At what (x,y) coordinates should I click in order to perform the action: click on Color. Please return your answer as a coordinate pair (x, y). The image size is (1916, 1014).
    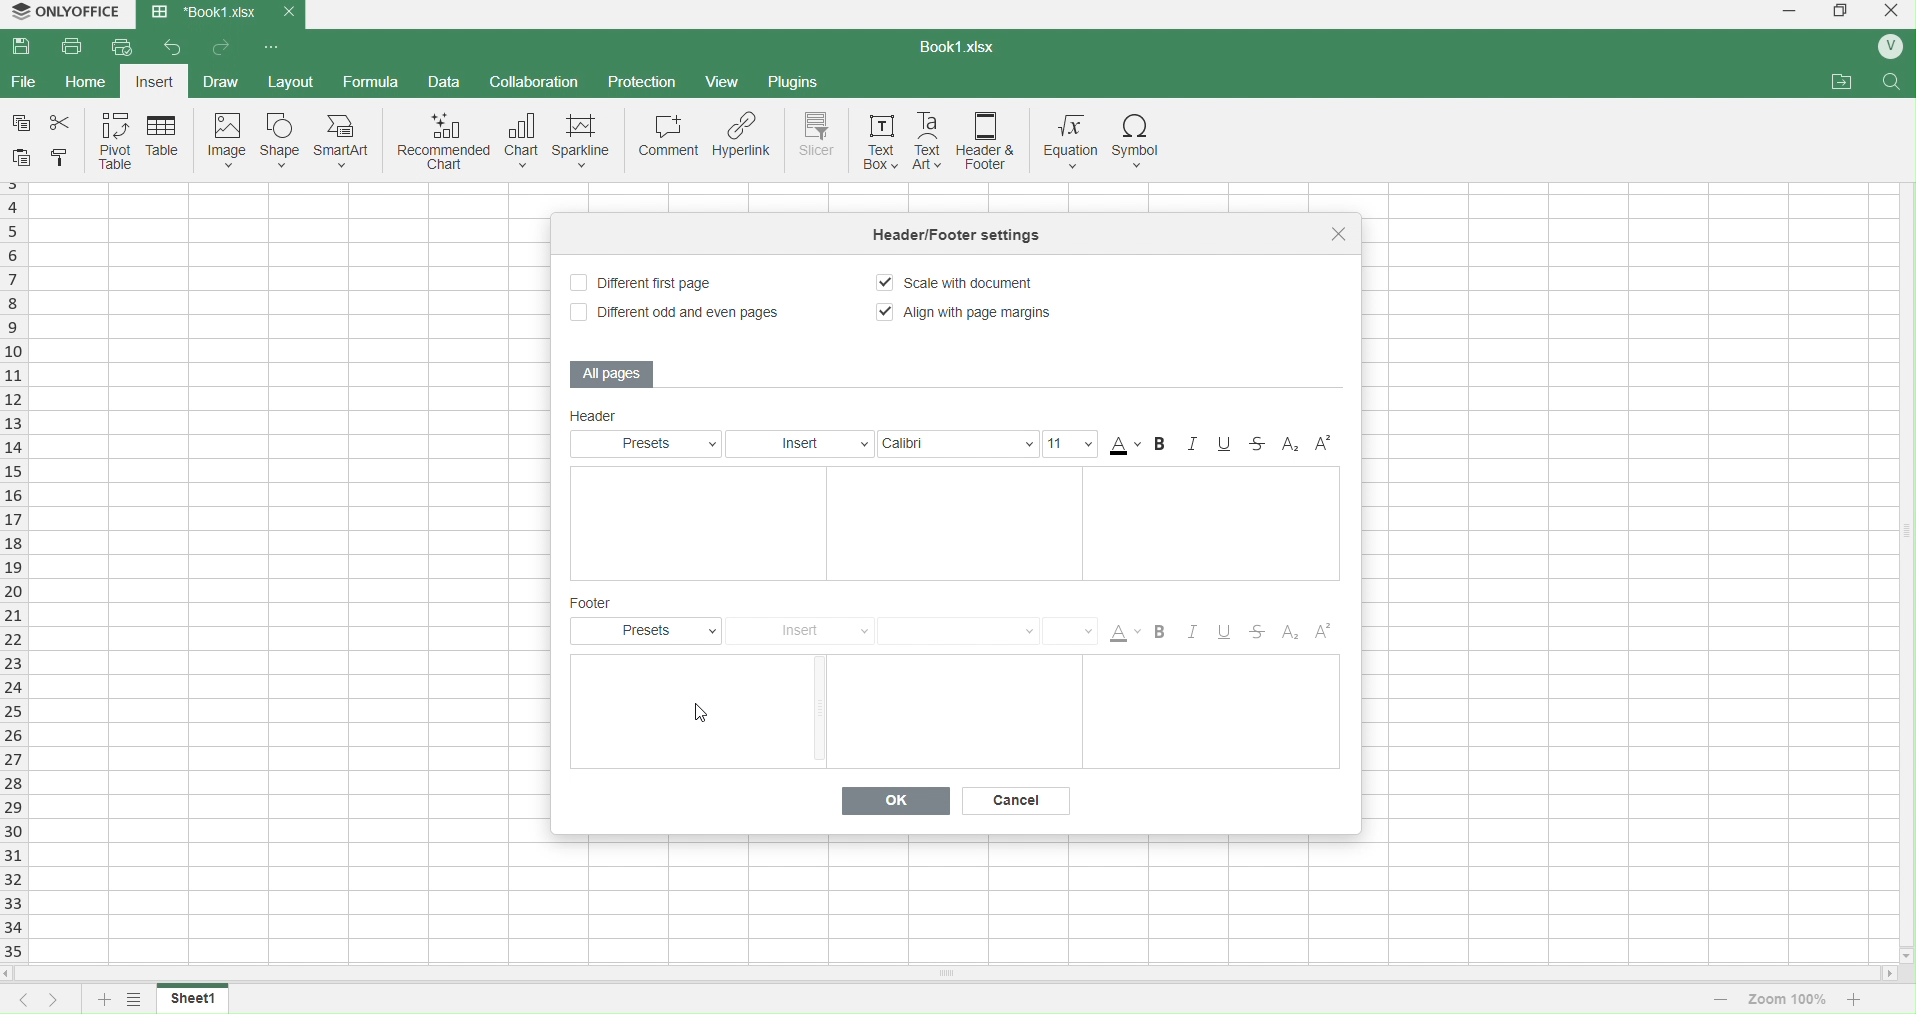
    Looking at the image, I should click on (1127, 445).